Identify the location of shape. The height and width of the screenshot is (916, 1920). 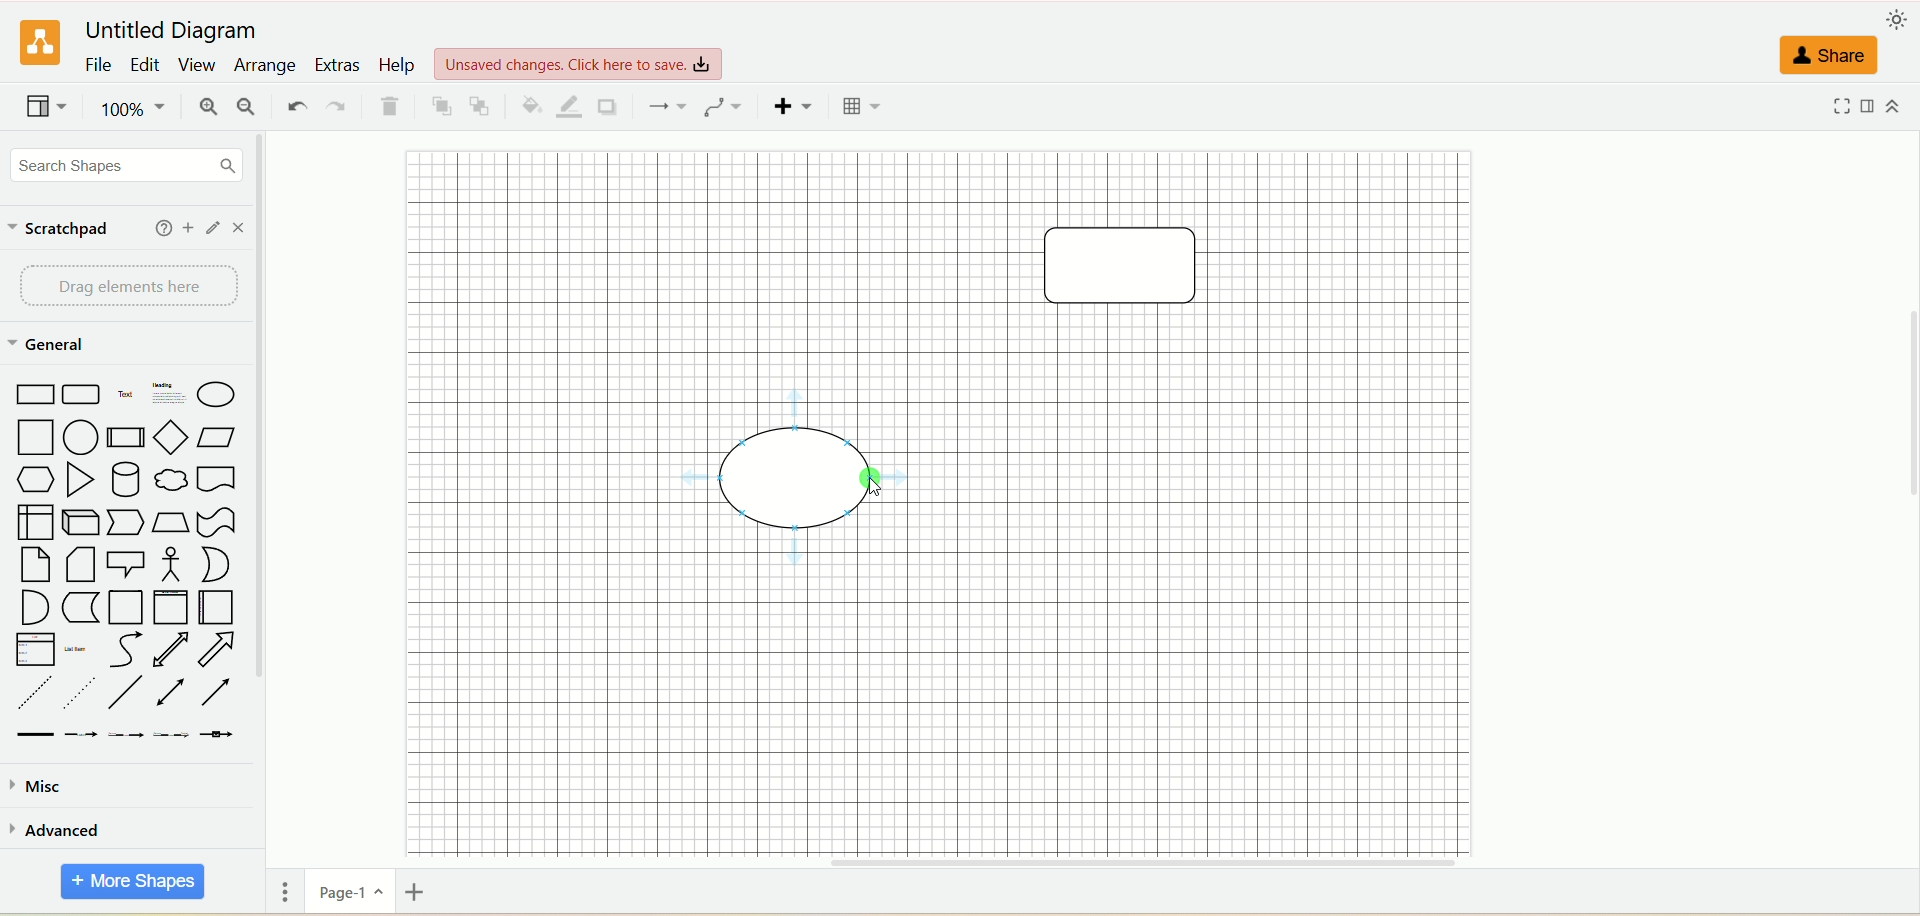
(794, 480).